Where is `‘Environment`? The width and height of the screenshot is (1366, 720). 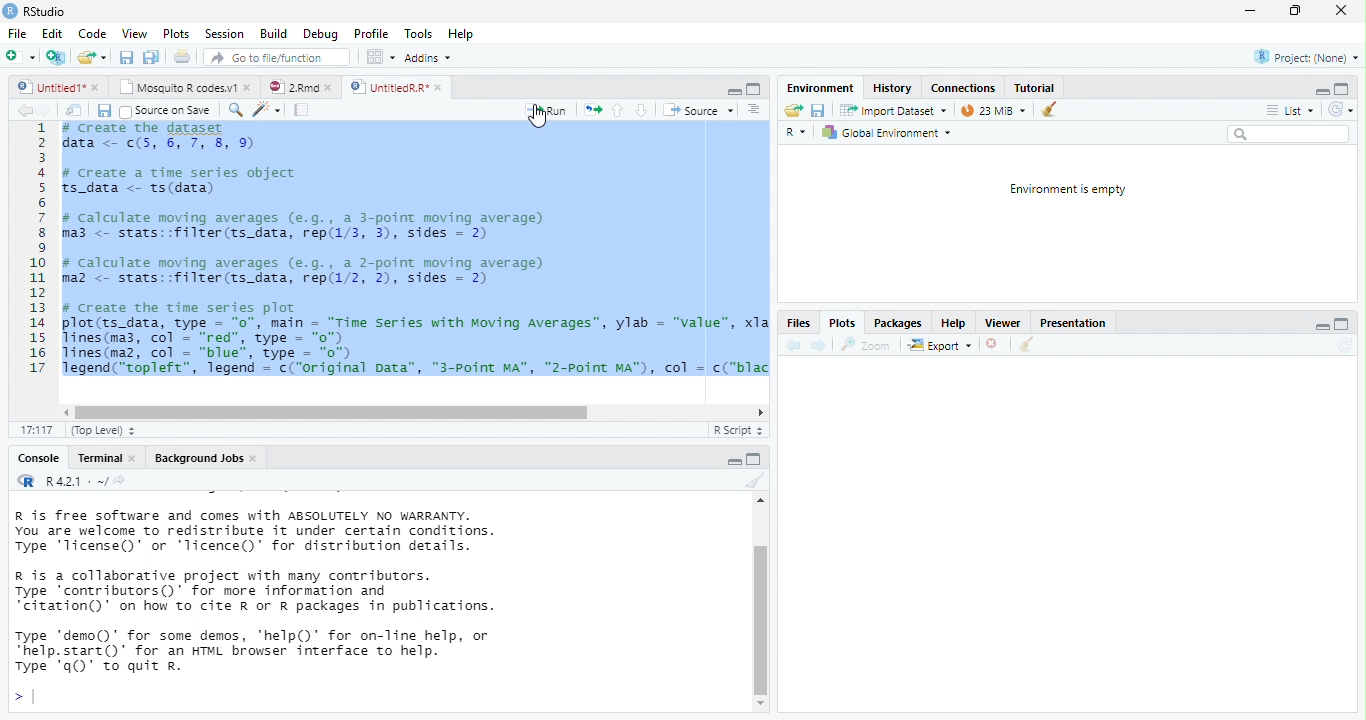 ‘Environment is located at coordinates (819, 88).